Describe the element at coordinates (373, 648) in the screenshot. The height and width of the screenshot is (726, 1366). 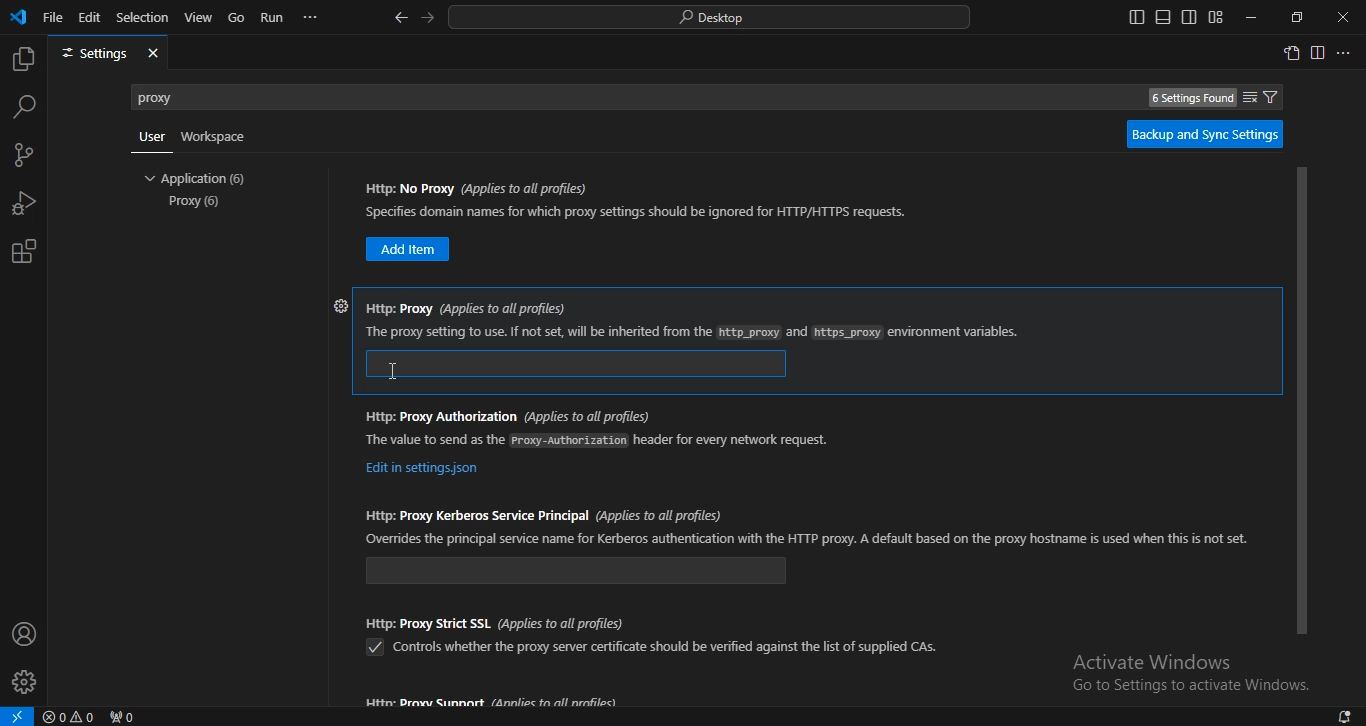
I see `Checkbox ` at that location.